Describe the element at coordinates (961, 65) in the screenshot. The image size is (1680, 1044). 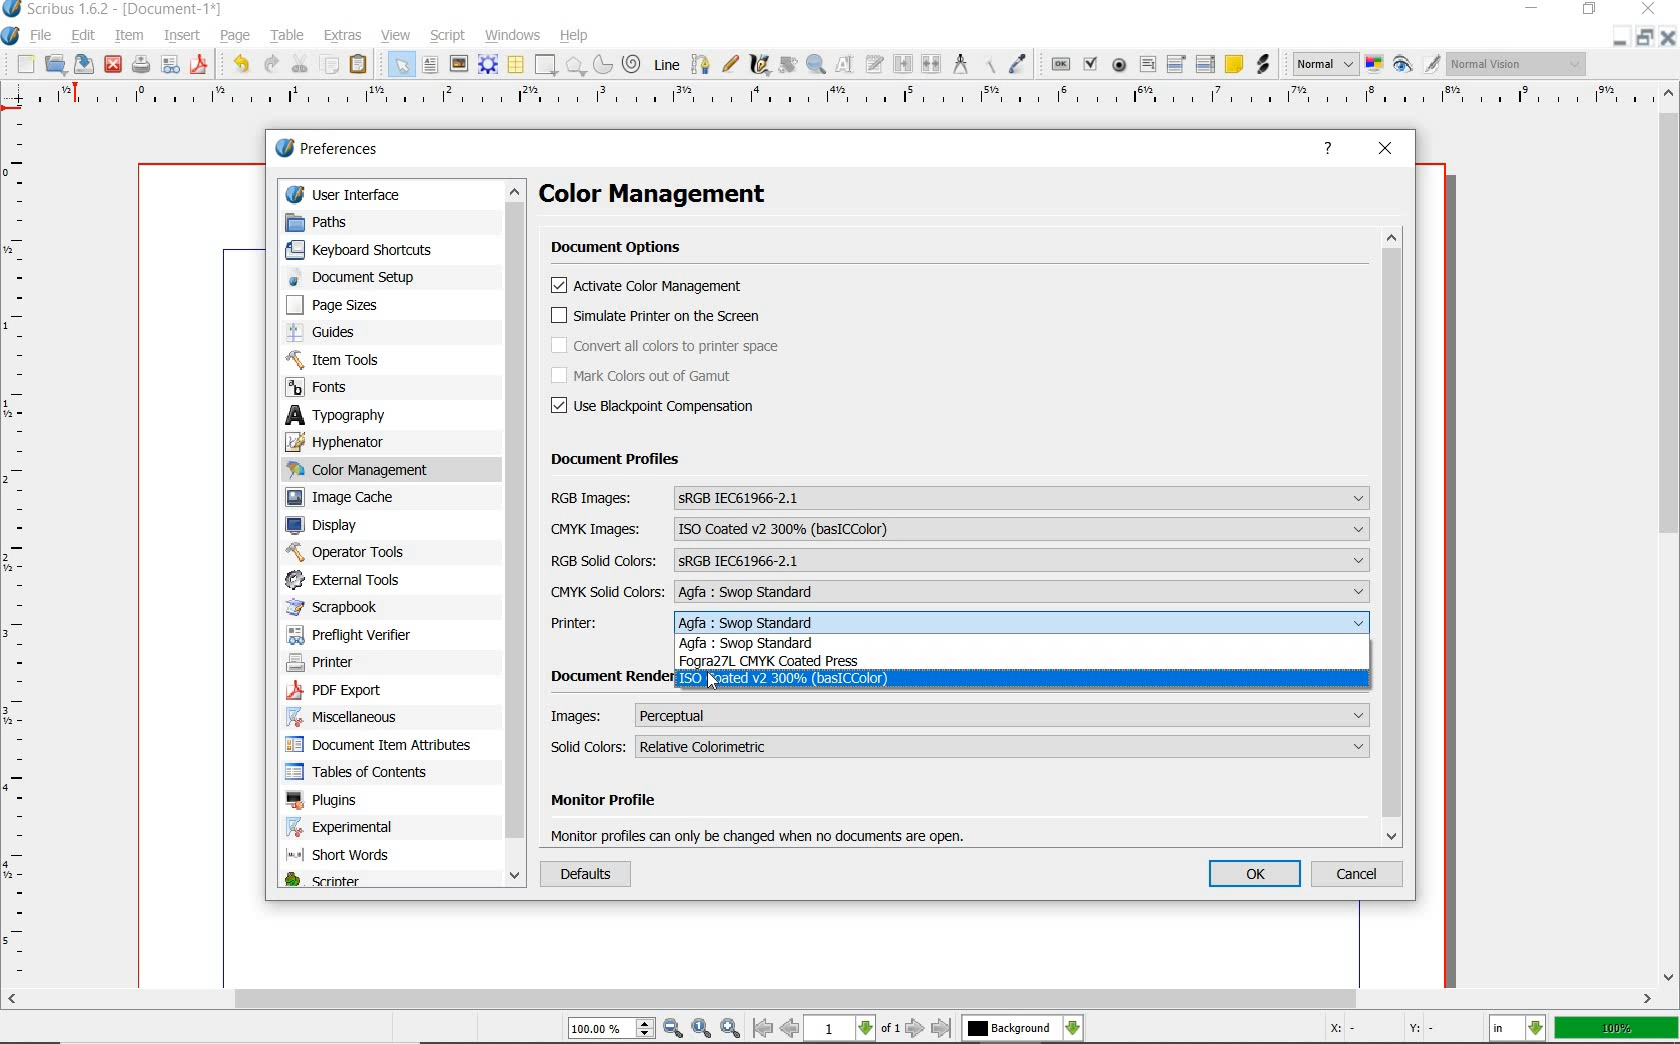
I see `measurements` at that location.